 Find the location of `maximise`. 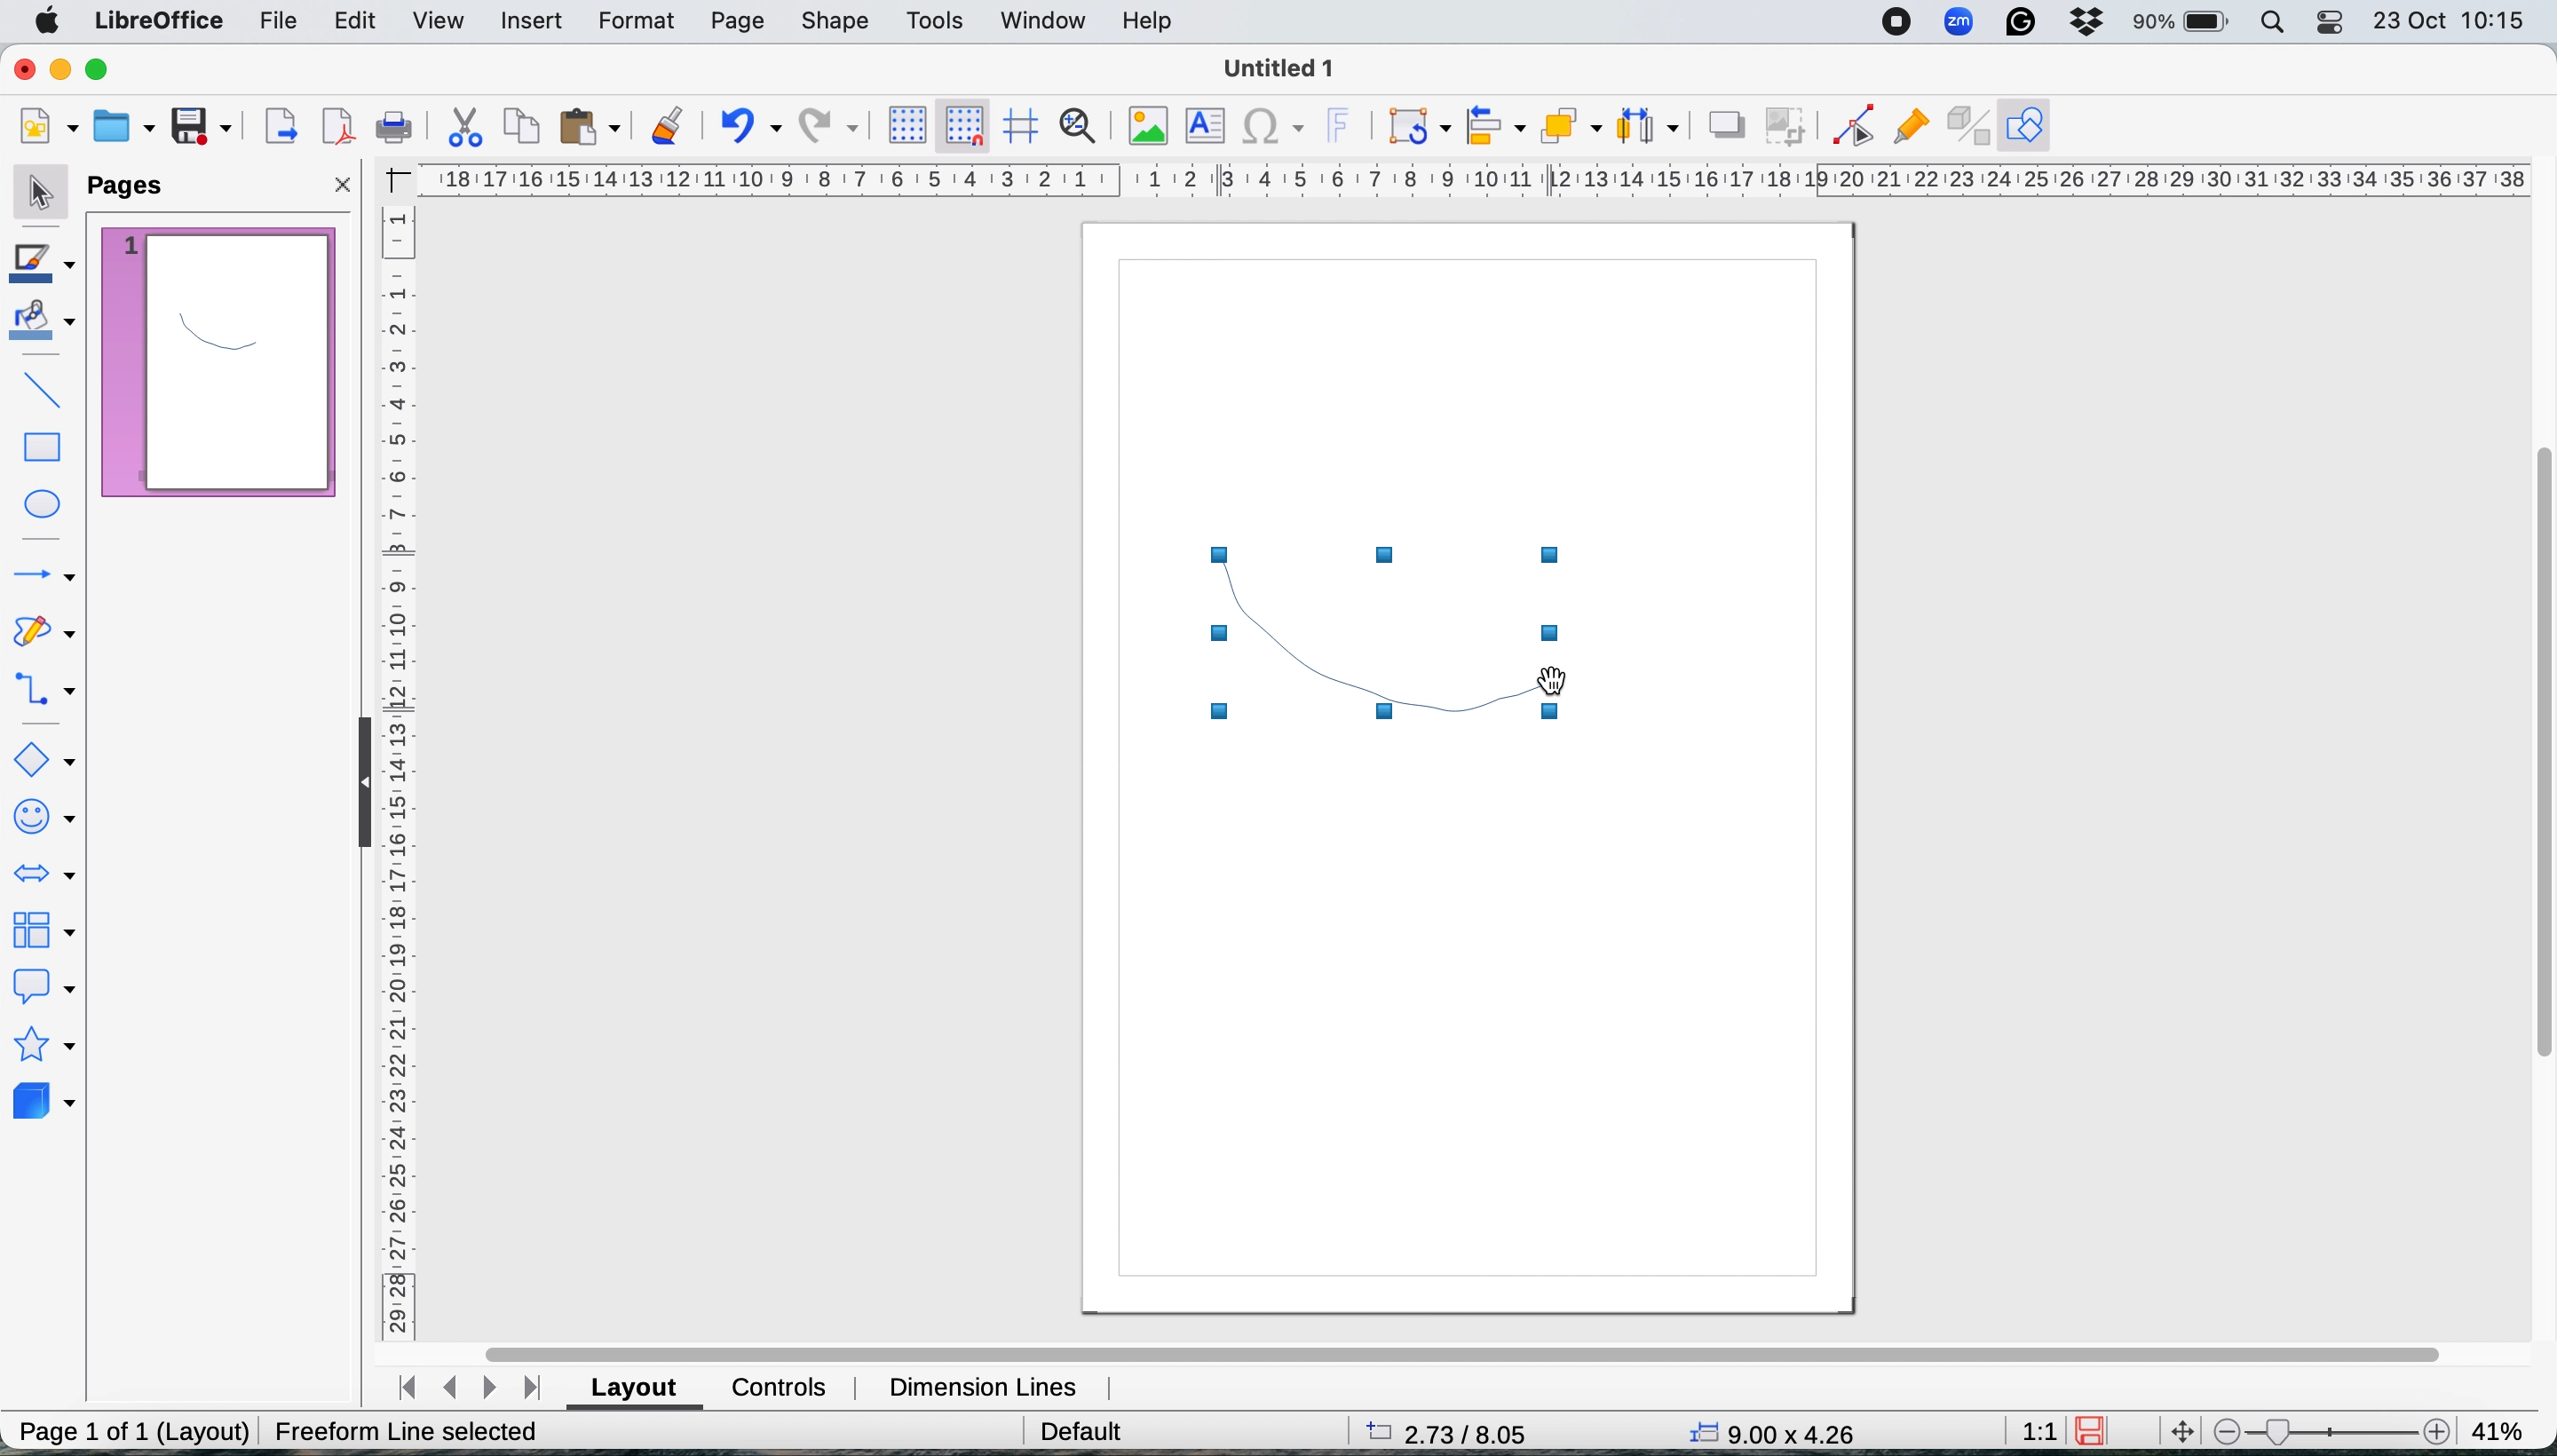

maximise is located at coordinates (98, 69).